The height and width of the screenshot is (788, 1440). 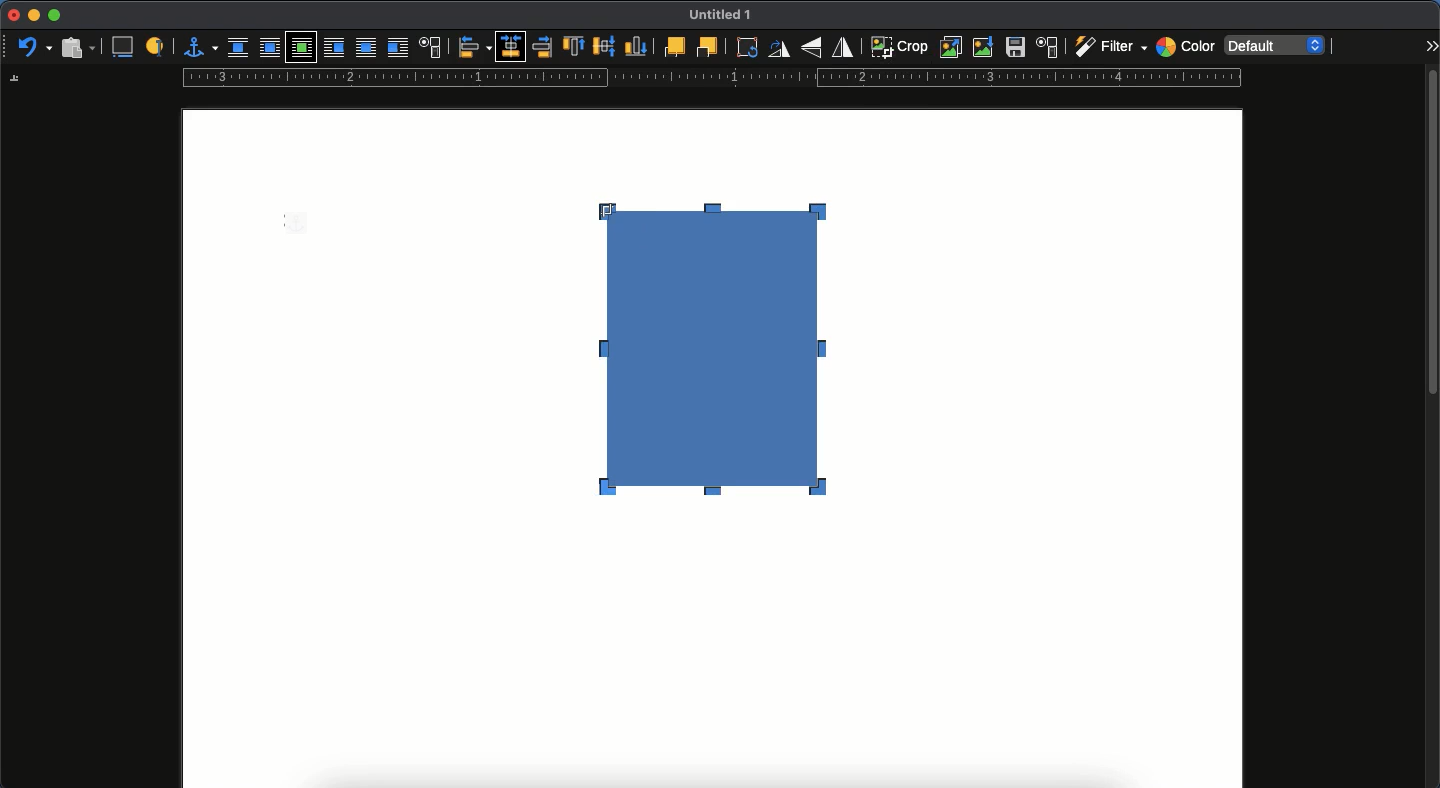 I want to click on filter, so click(x=1109, y=47).